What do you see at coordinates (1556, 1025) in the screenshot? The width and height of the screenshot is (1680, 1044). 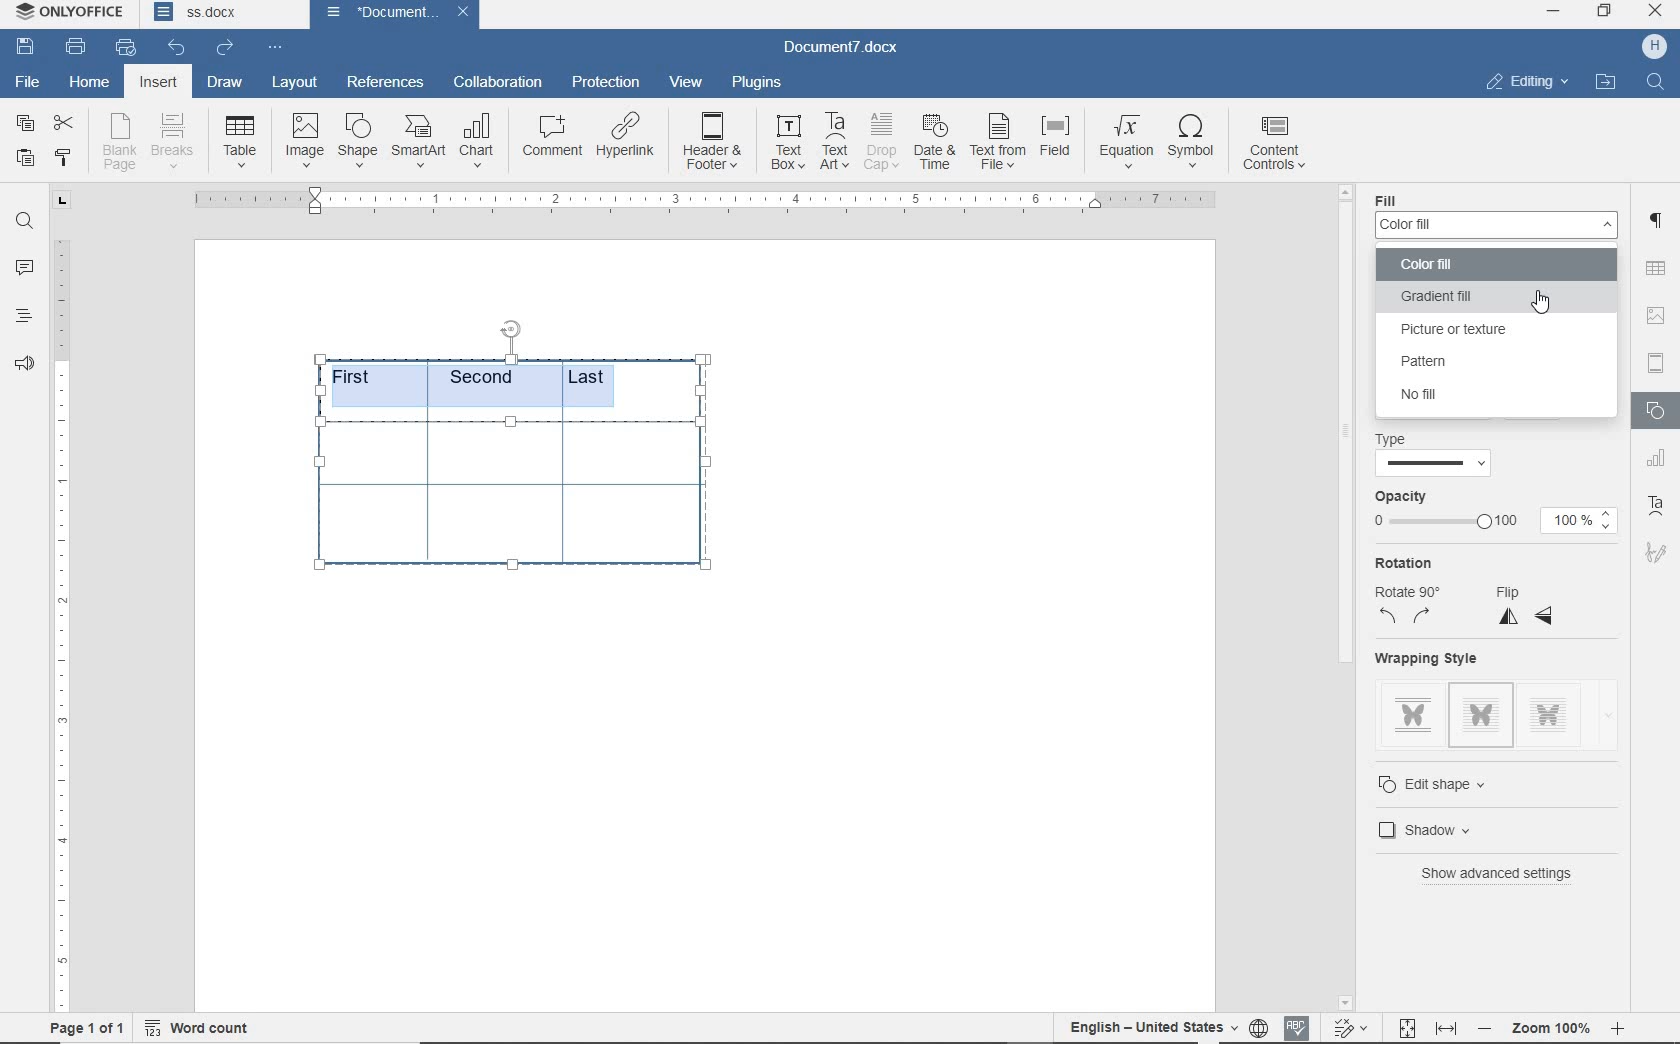 I see `zoom out or zoom in` at bounding box center [1556, 1025].